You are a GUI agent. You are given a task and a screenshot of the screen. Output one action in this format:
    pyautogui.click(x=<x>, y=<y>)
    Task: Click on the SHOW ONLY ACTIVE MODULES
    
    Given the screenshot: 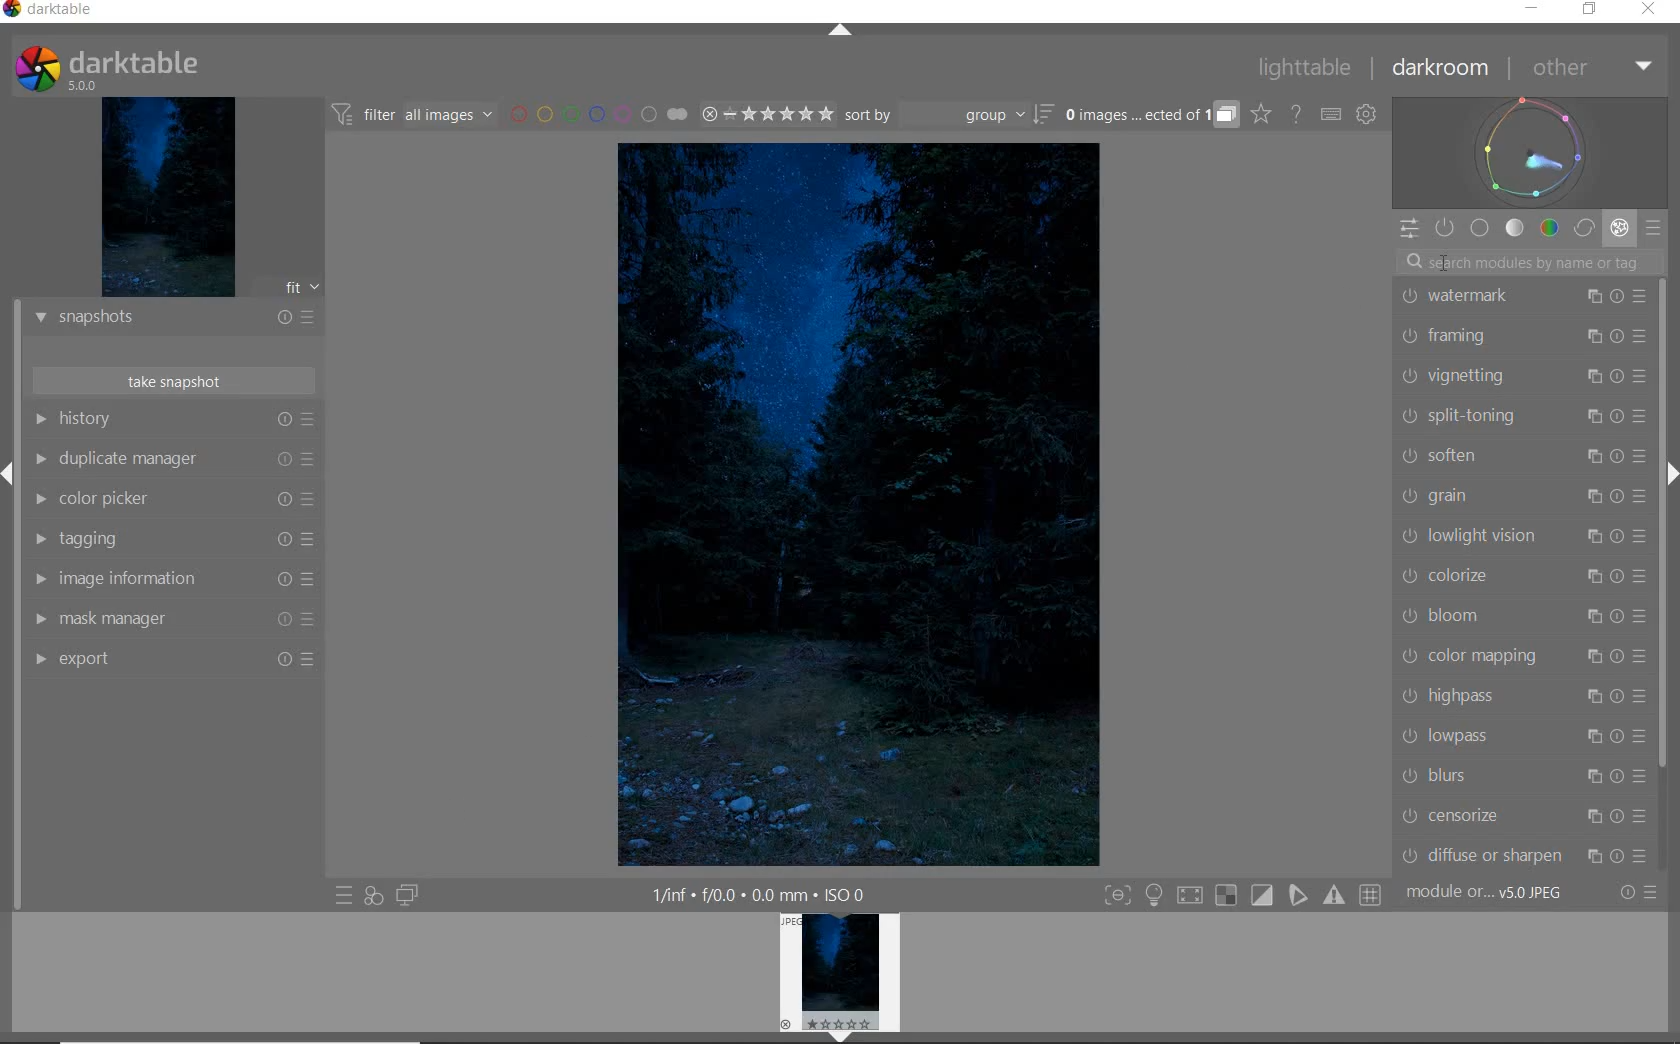 What is the action you would take?
    pyautogui.click(x=1445, y=228)
    